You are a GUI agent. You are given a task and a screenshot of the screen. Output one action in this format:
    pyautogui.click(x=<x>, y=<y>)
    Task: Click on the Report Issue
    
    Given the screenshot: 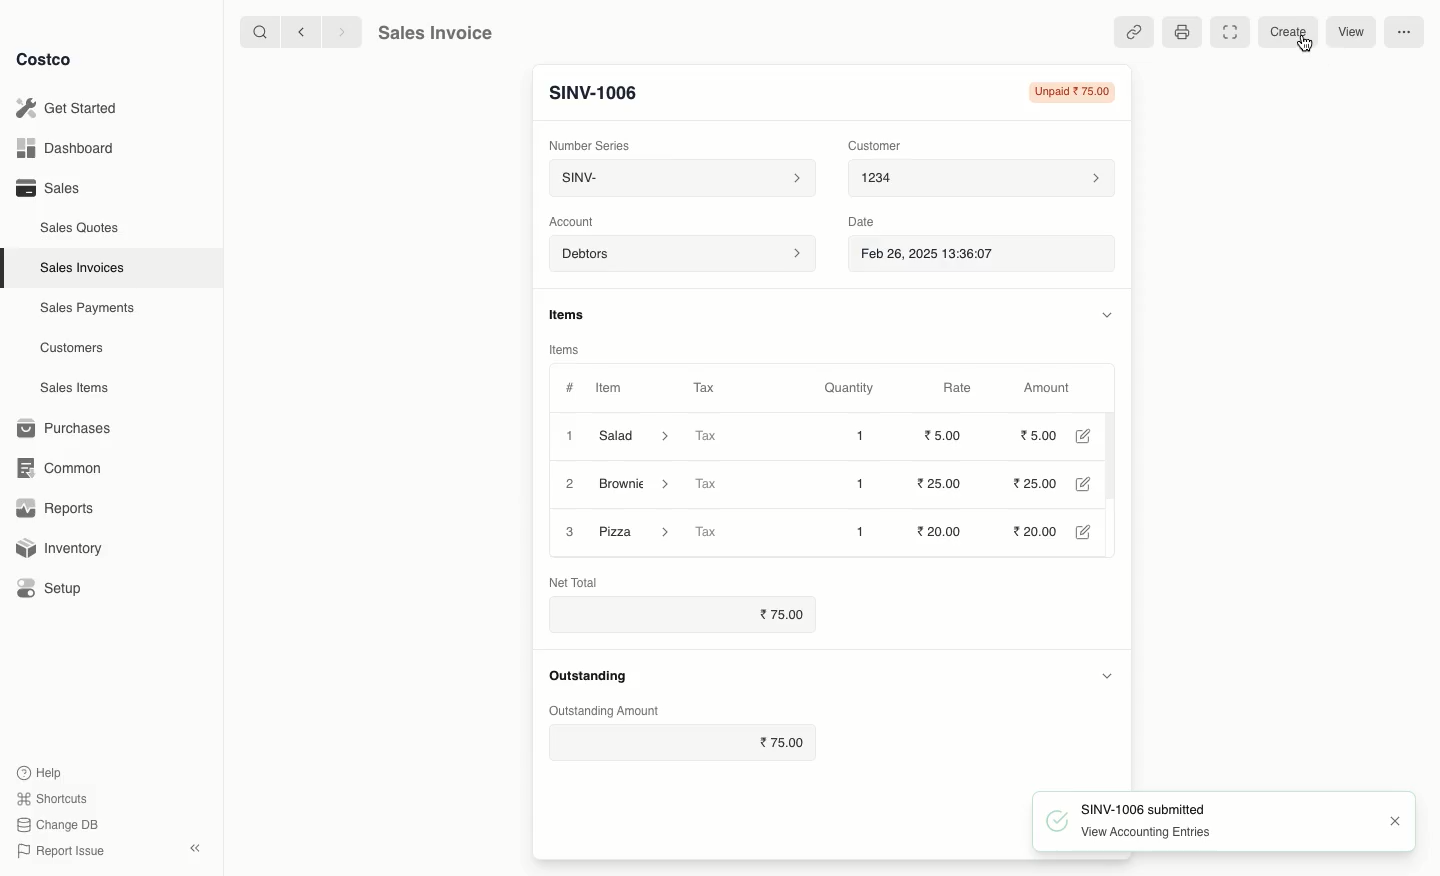 What is the action you would take?
    pyautogui.click(x=57, y=851)
    